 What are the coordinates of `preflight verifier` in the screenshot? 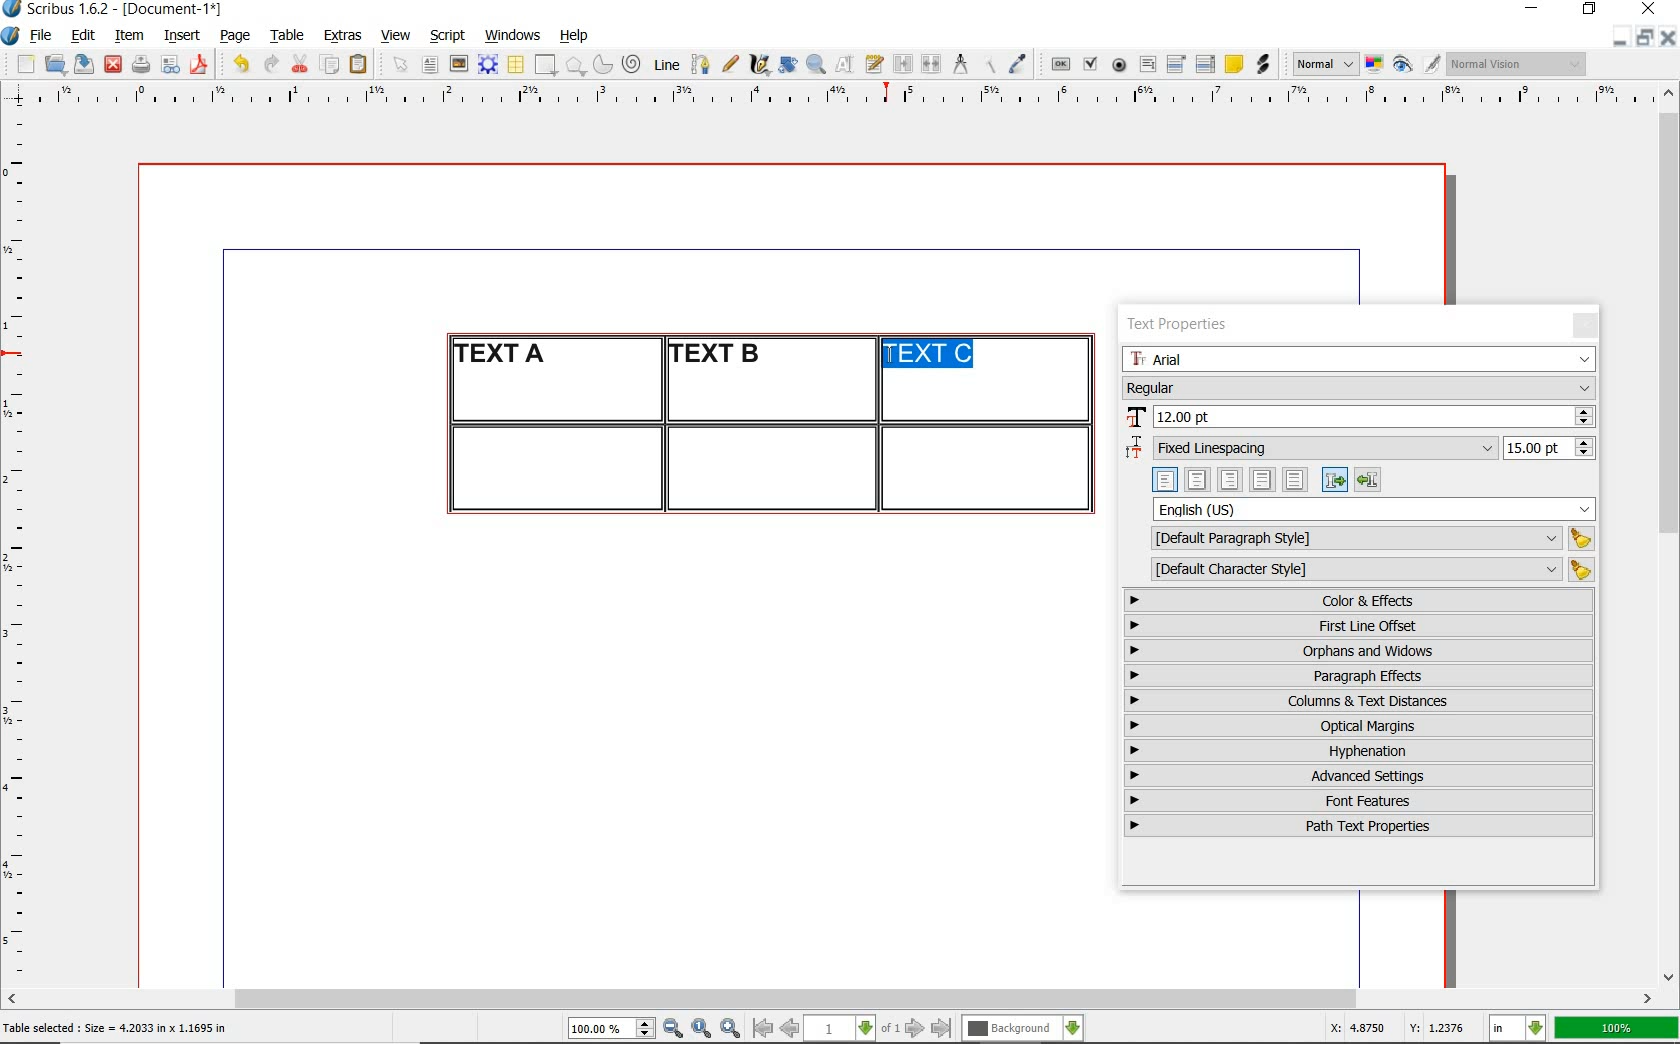 It's located at (171, 66).